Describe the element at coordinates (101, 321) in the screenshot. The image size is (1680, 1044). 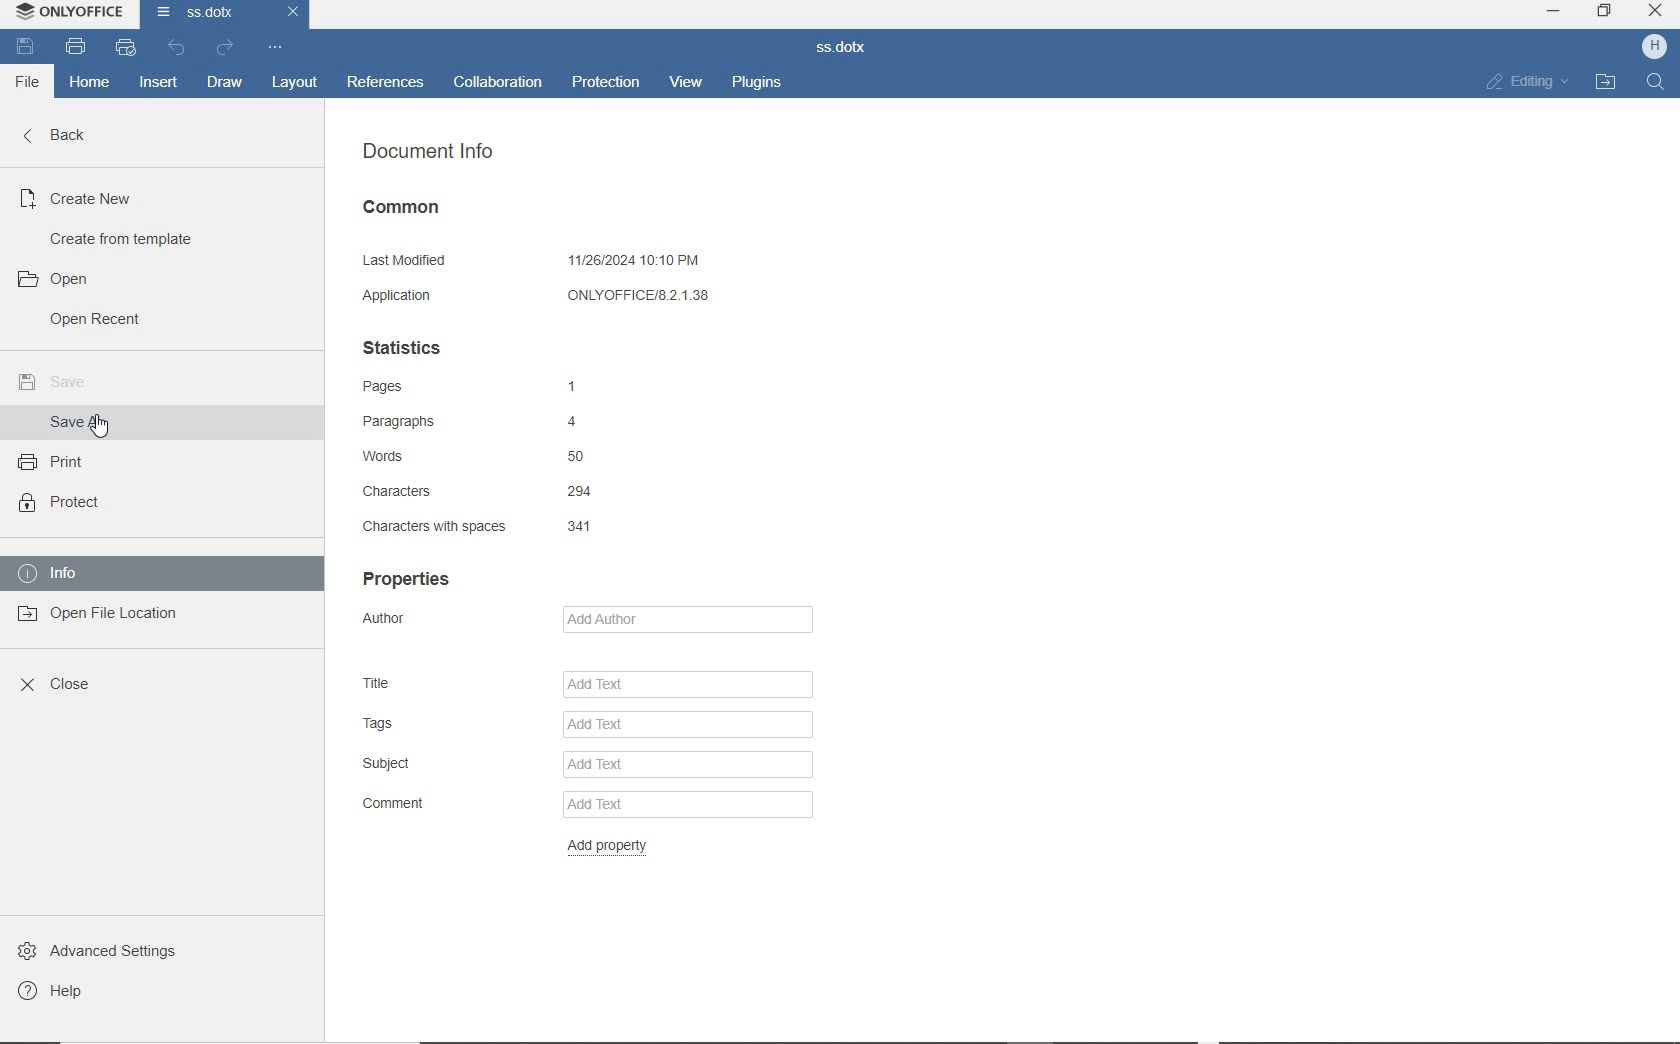
I see `OPEN RECENT` at that location.